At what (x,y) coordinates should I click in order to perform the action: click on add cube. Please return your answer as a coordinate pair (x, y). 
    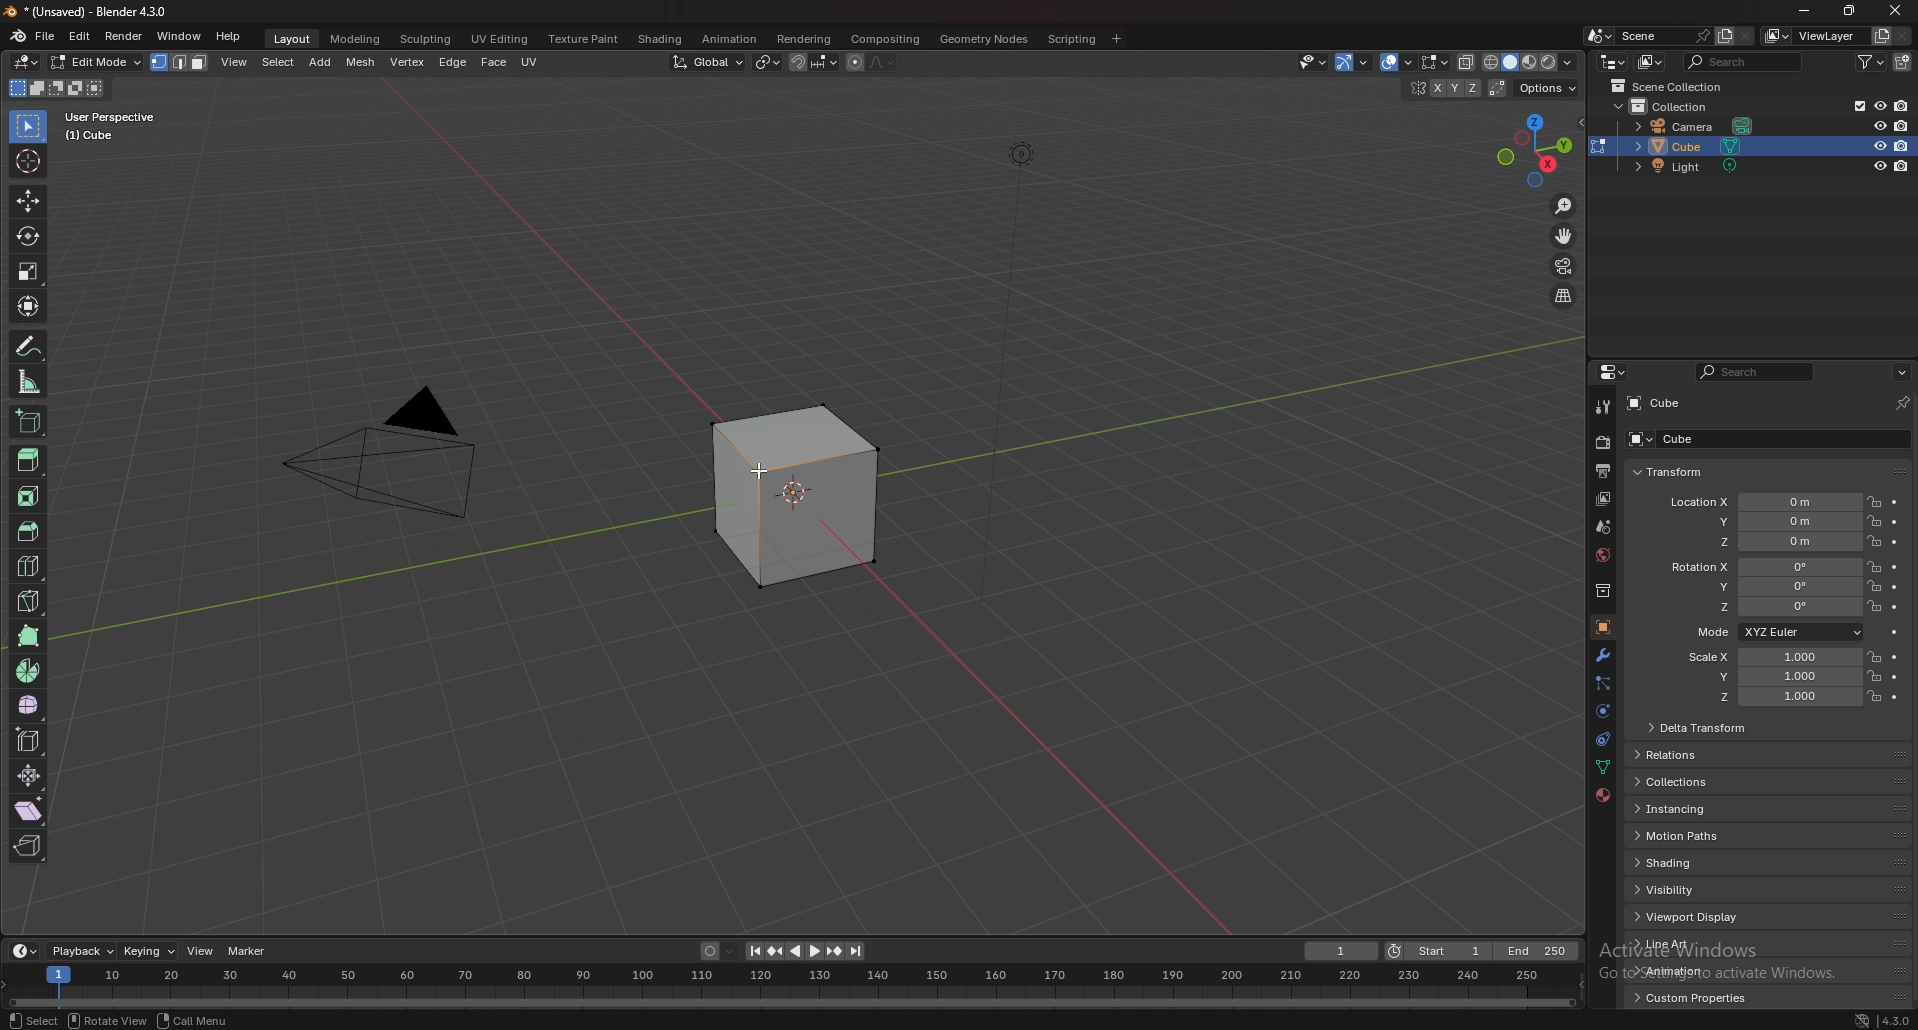
    Looking at the image, I should click on (28, 422).